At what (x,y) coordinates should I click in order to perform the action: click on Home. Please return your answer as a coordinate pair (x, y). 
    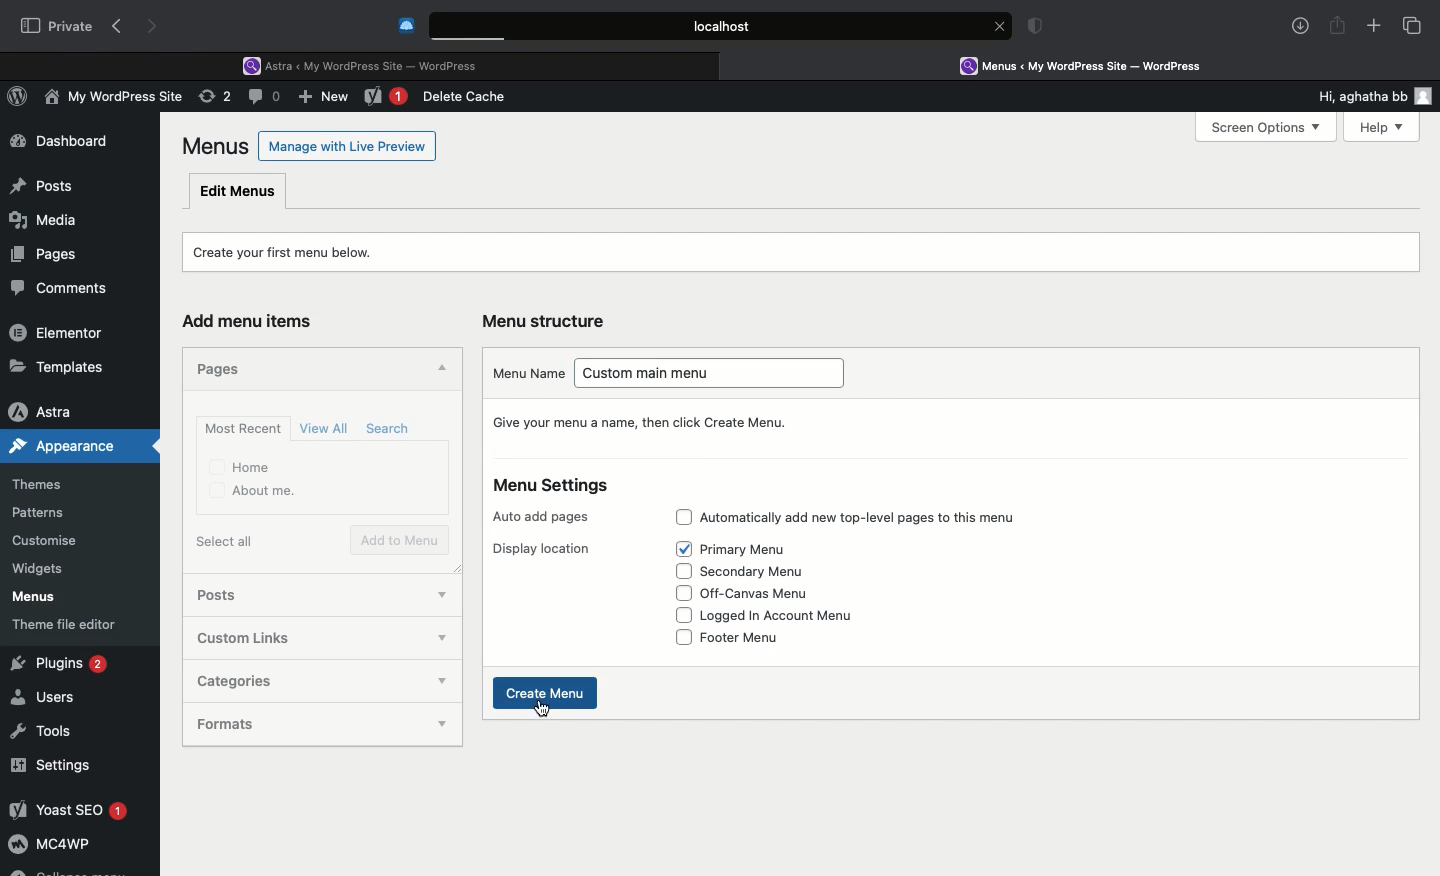
    Looking at the image, I should click on (242, 466).